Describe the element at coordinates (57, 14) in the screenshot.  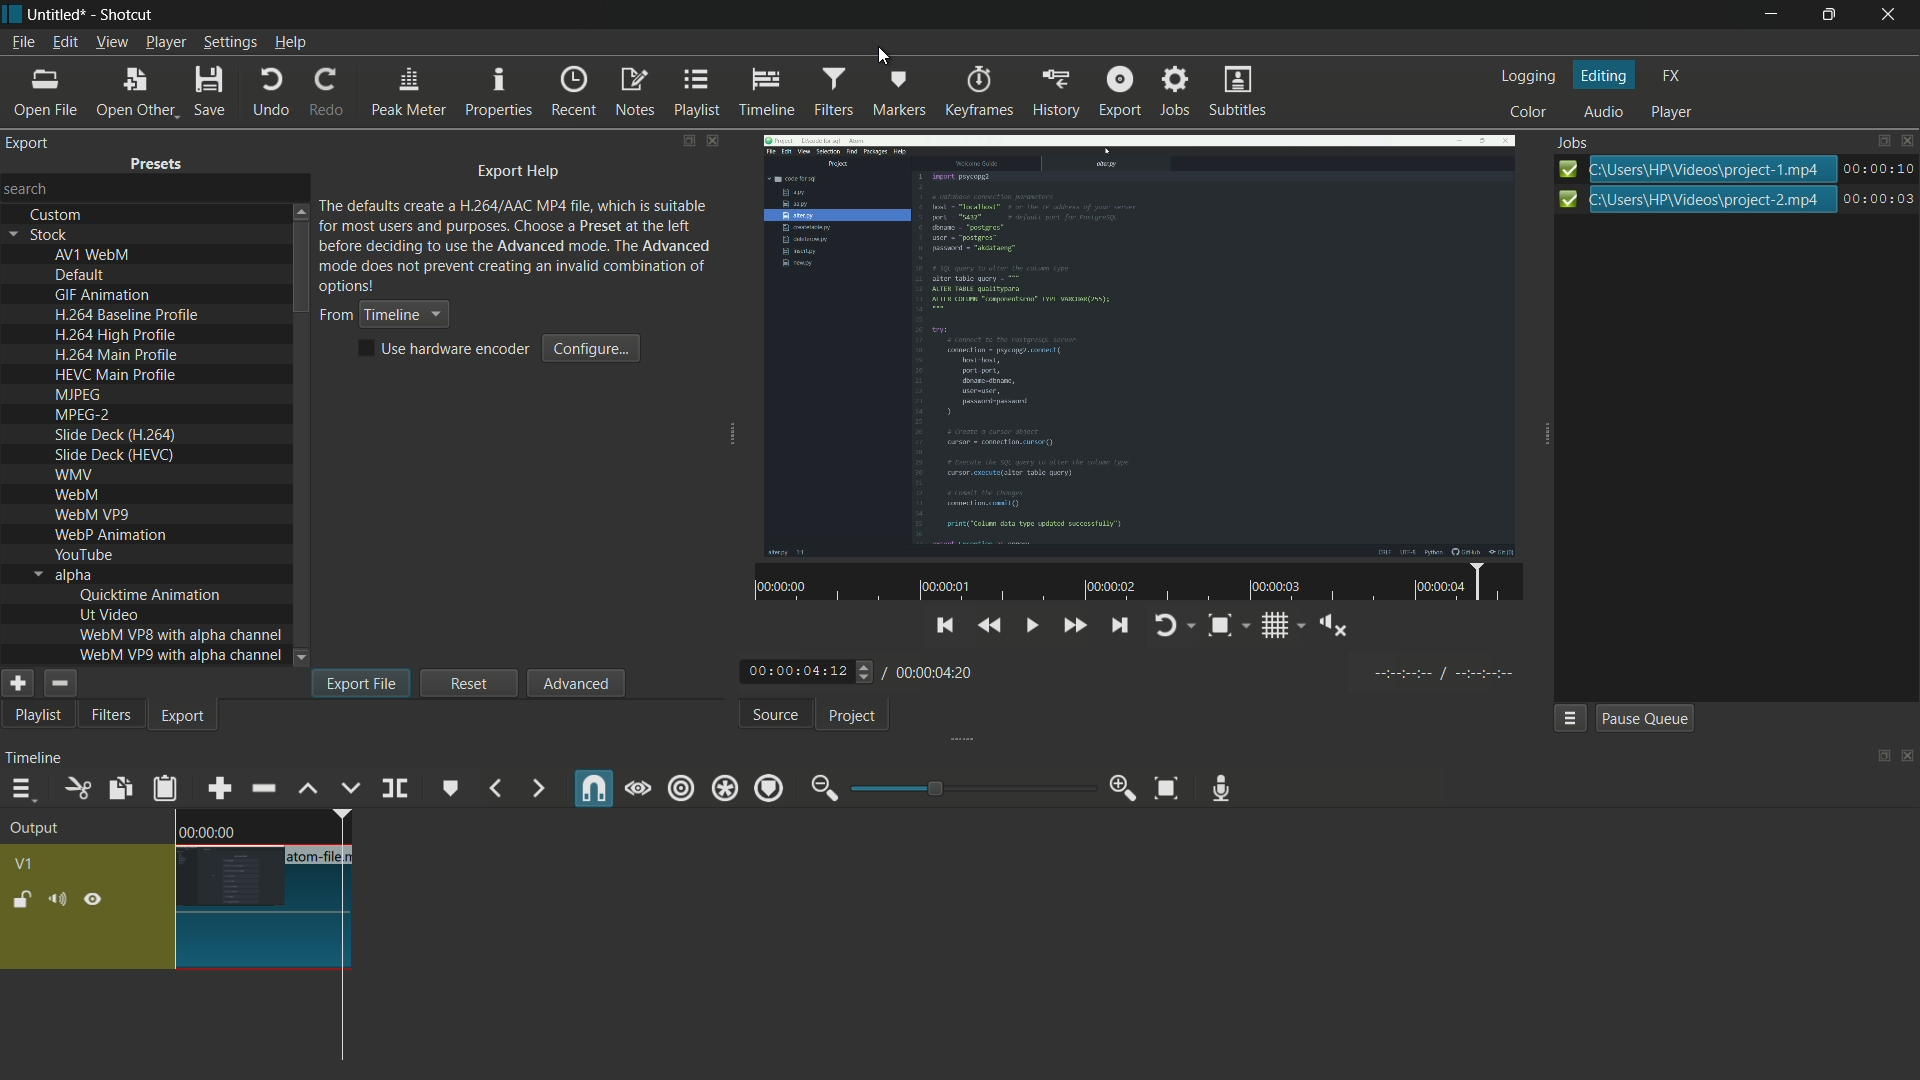
I see `project name` at that location.